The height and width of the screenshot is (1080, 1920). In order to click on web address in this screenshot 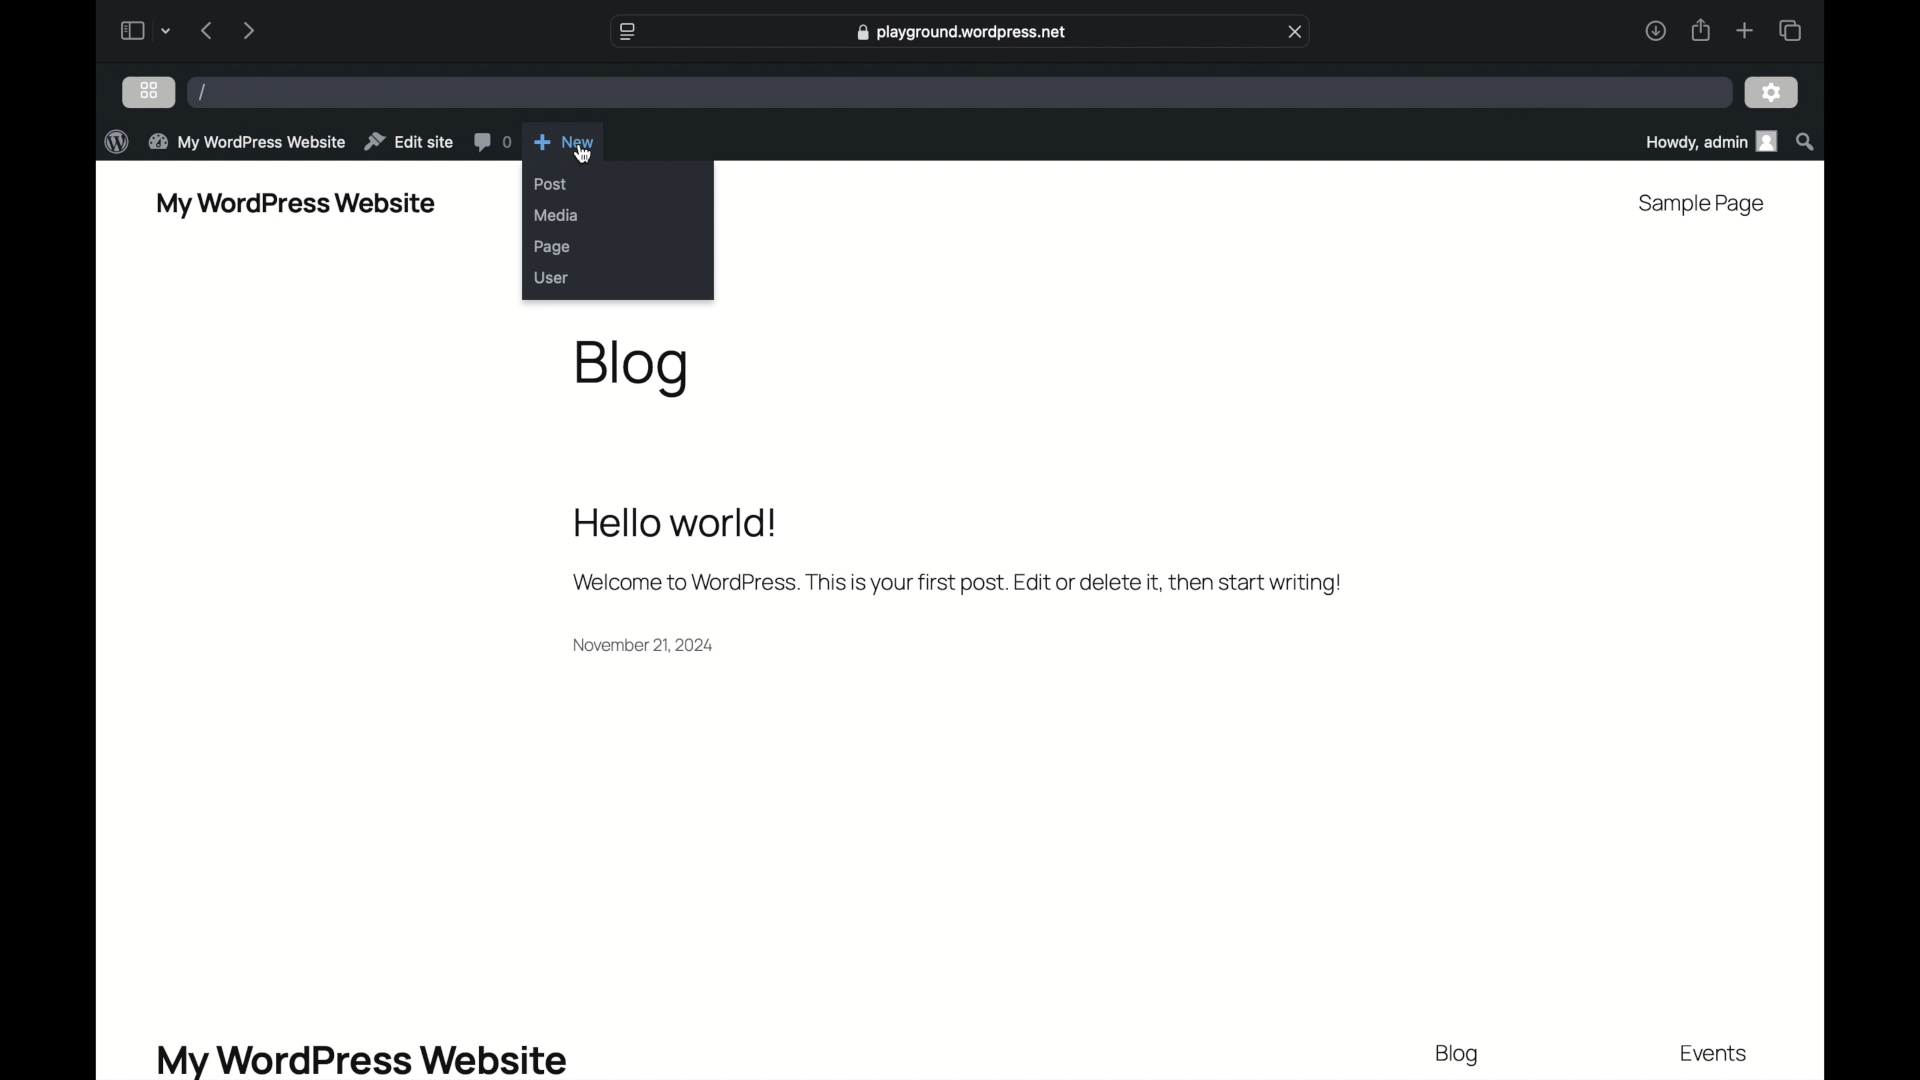, I will do `click(964, 32)`.